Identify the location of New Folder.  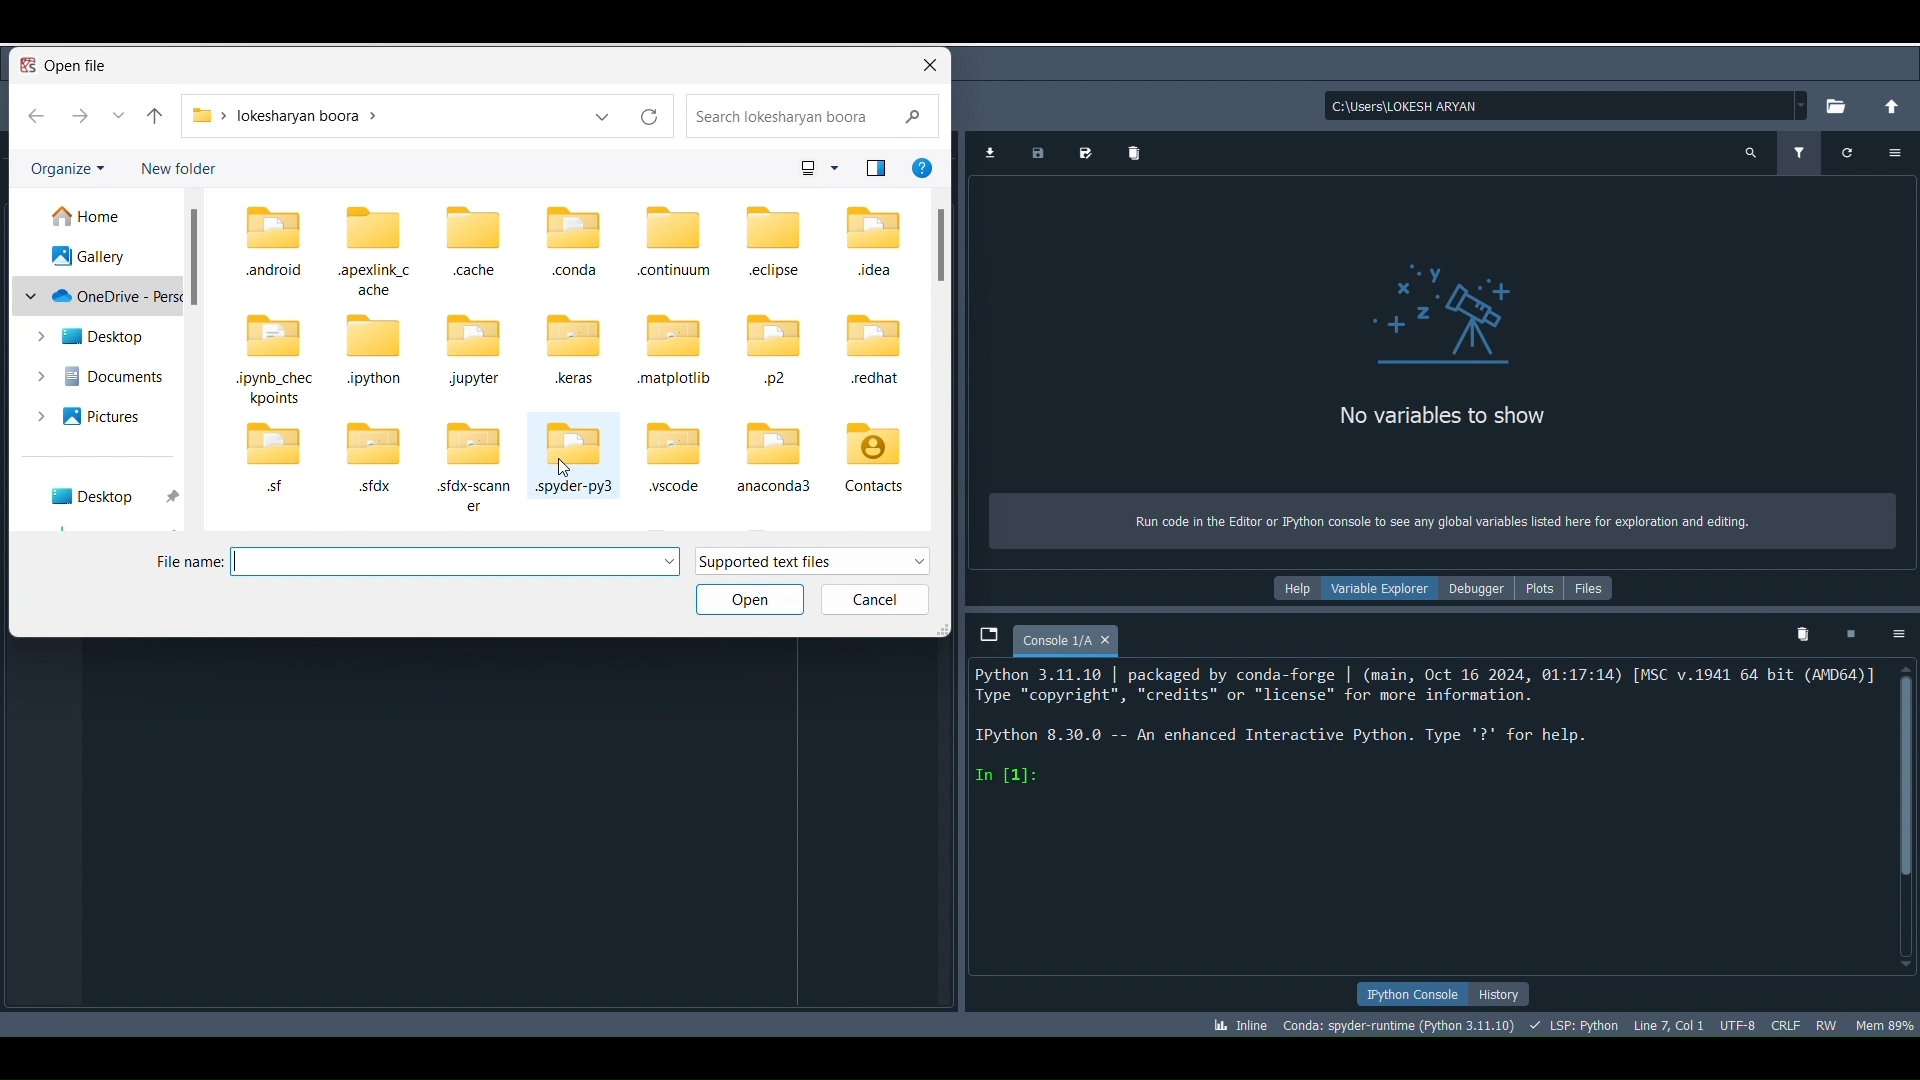
(399, 170).